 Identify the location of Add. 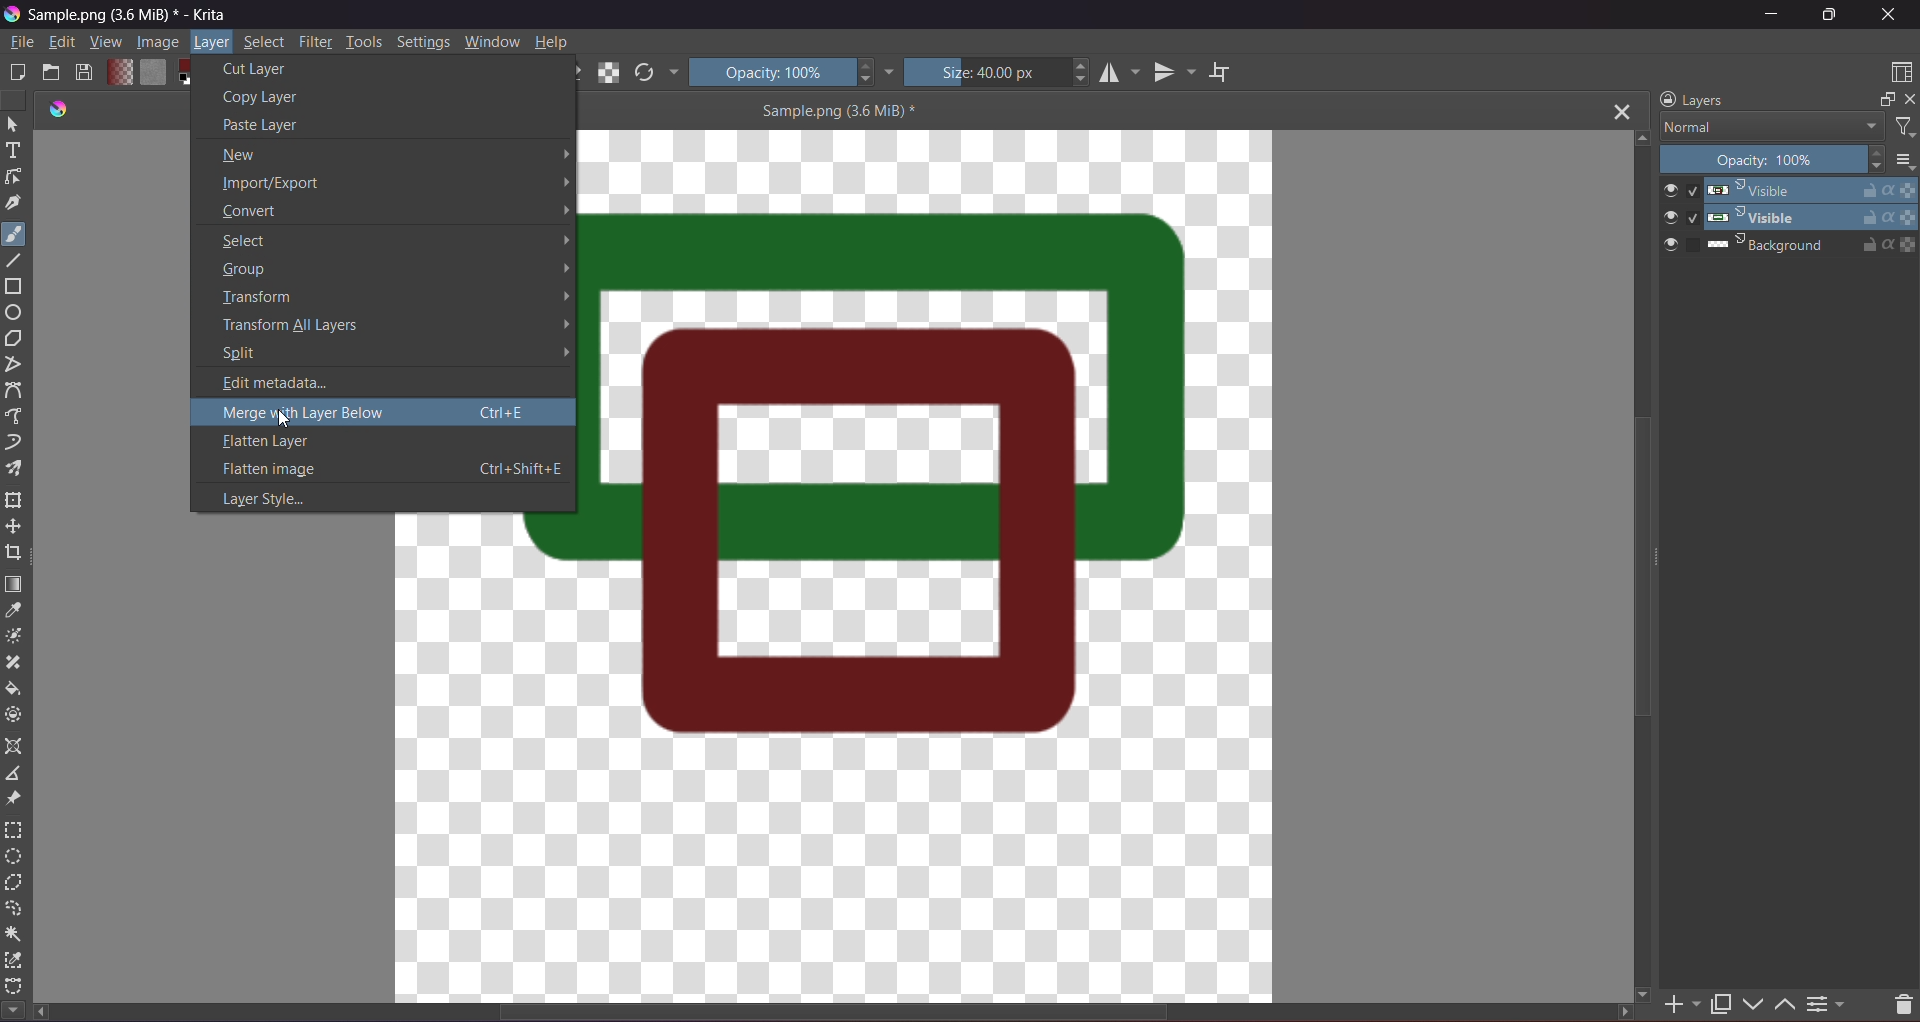
(1684, 999).